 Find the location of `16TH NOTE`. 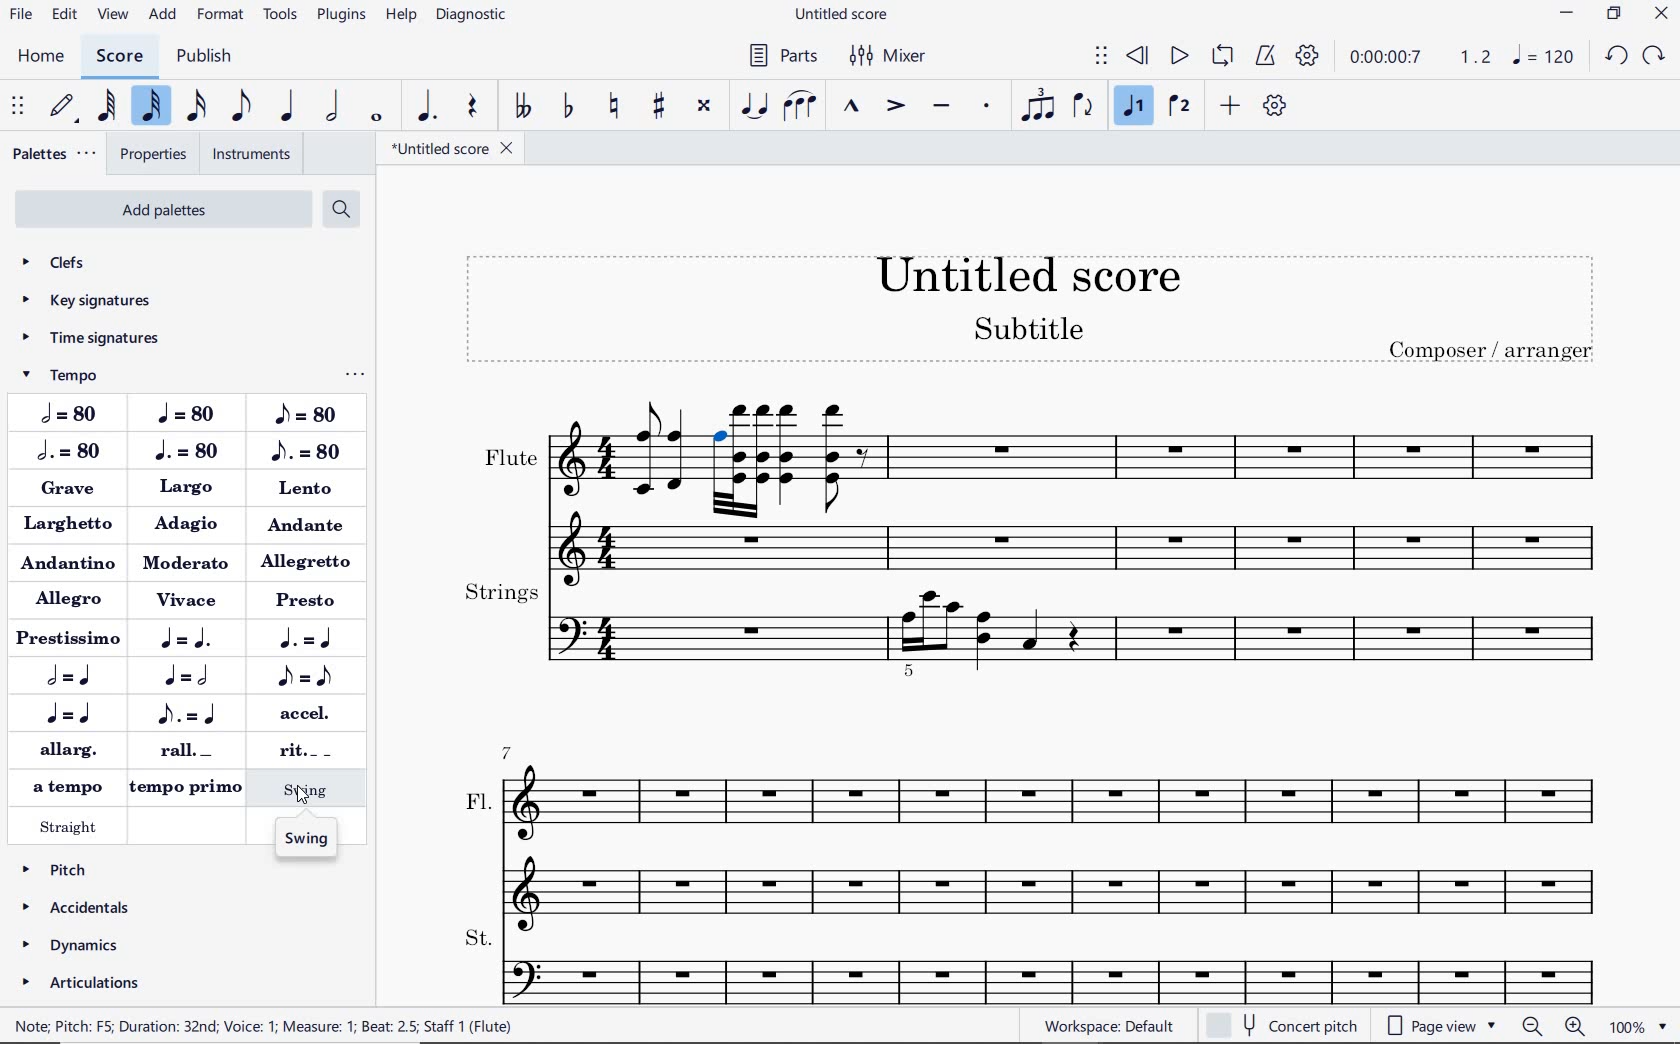

16TH NOTE is located at coordinates (197, 110).